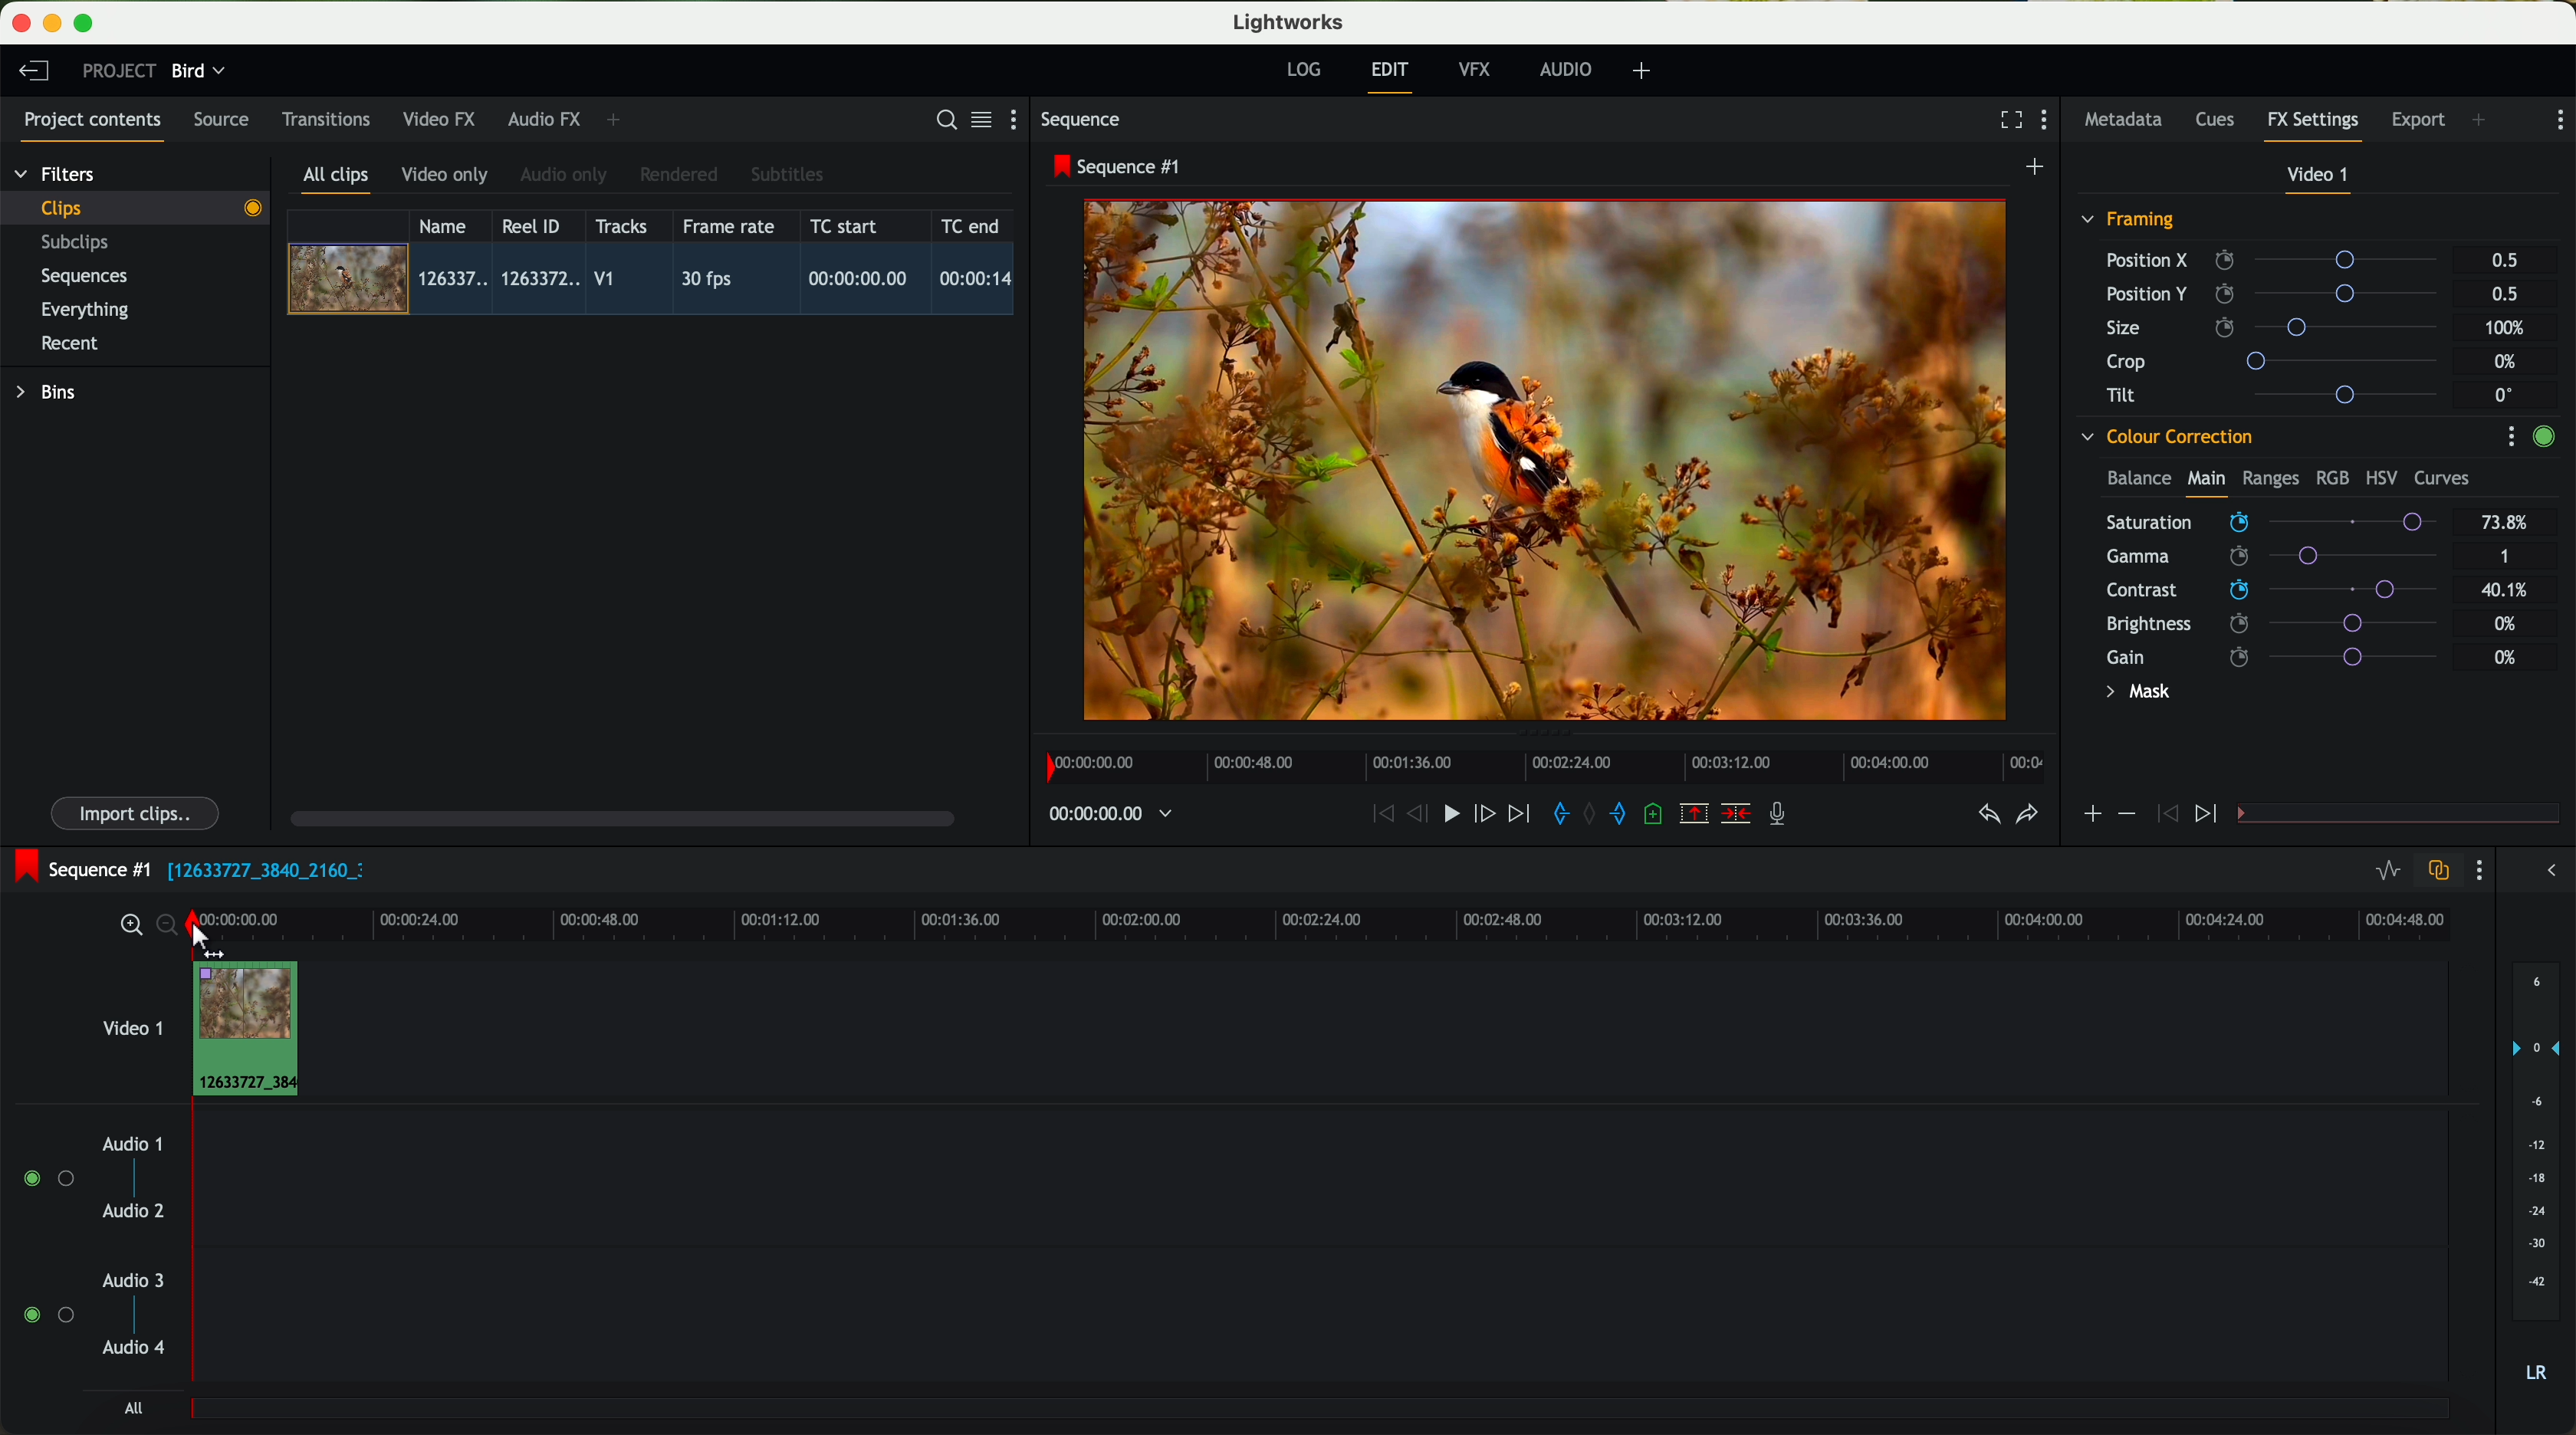  What do you see at coordinates (2134, 694) in the screenshot?
I see `mask` at bounding box center [2134, 694].